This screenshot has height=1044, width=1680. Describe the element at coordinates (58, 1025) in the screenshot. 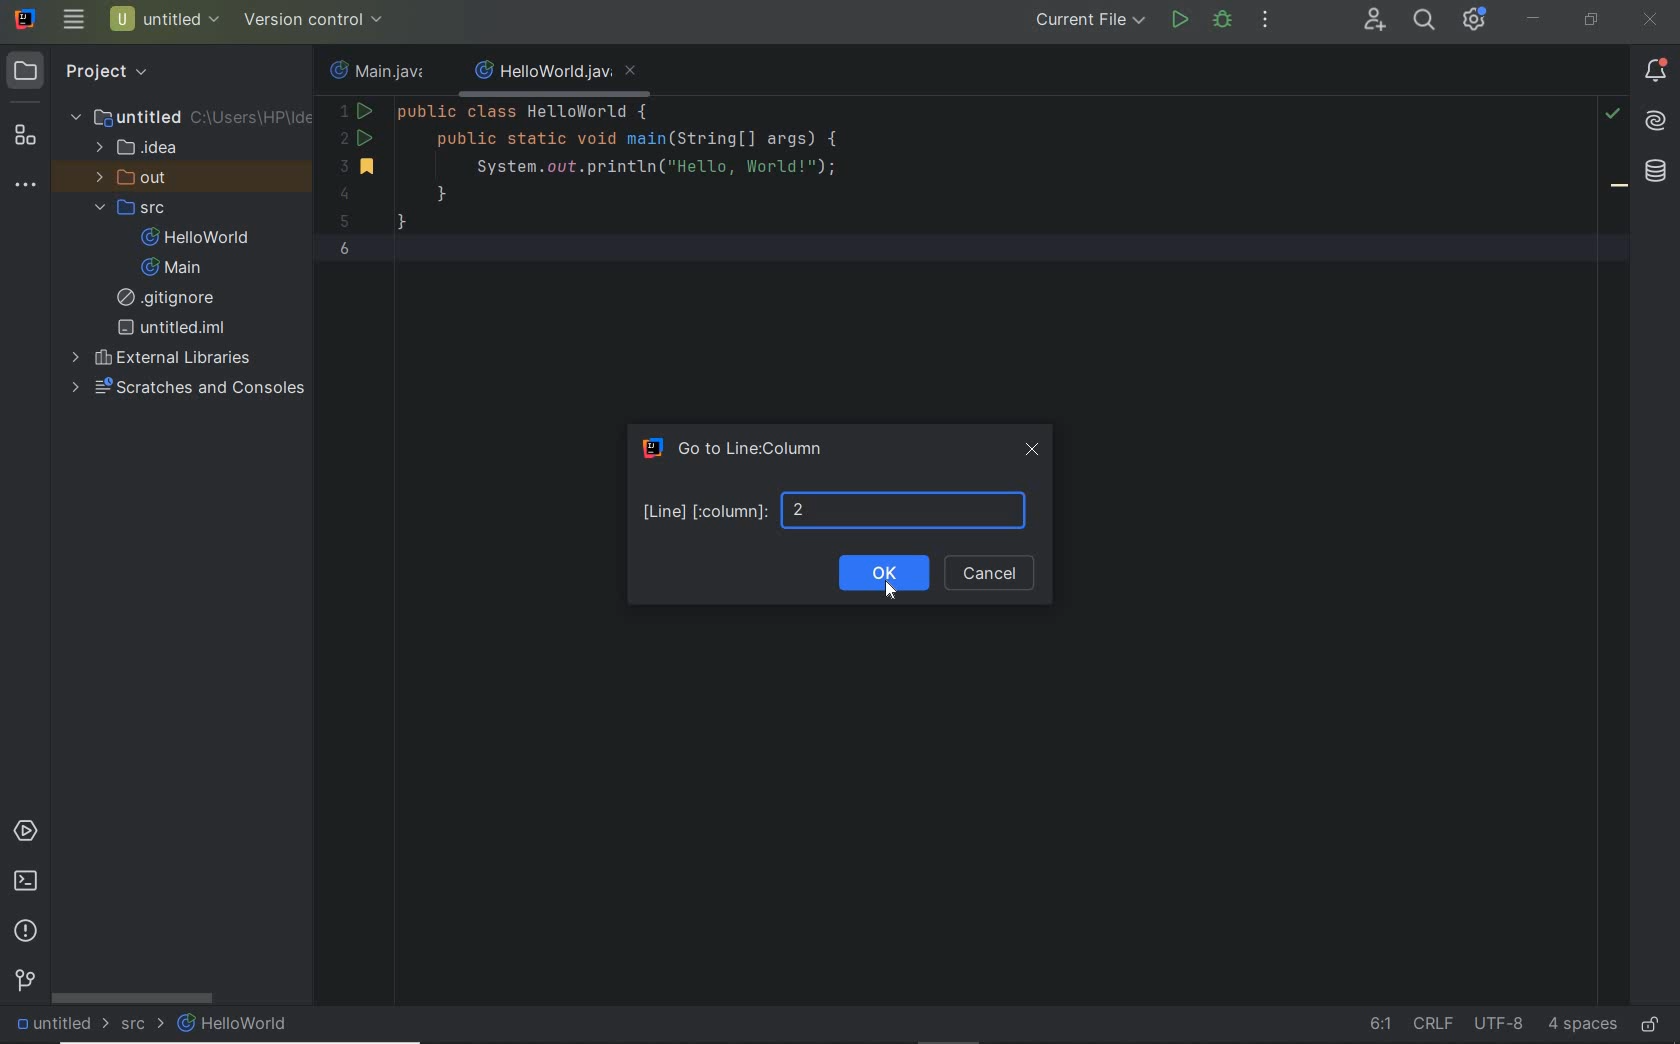

I see `untitled` at that location.